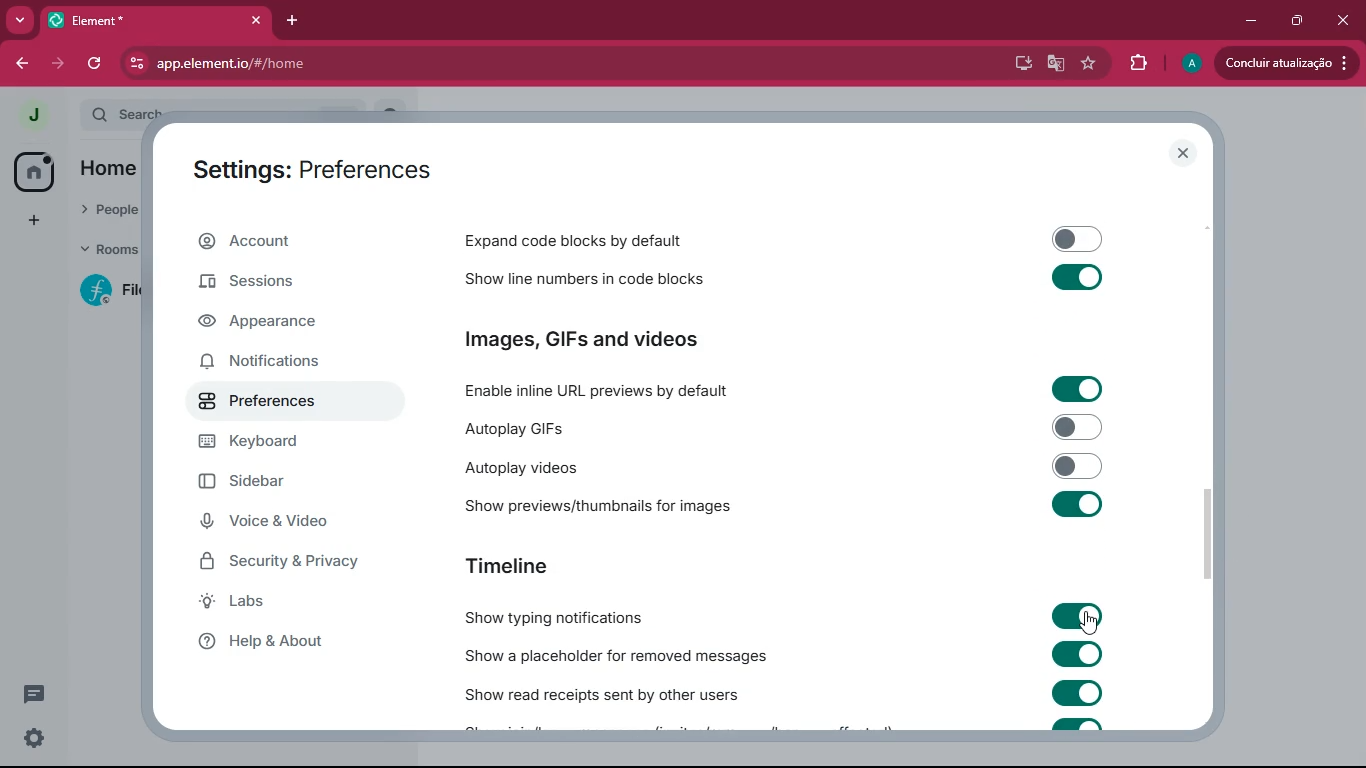 The width and height of the screenshot is (1366, 768). I want to click on toggle on/off, so click(1079, 277).